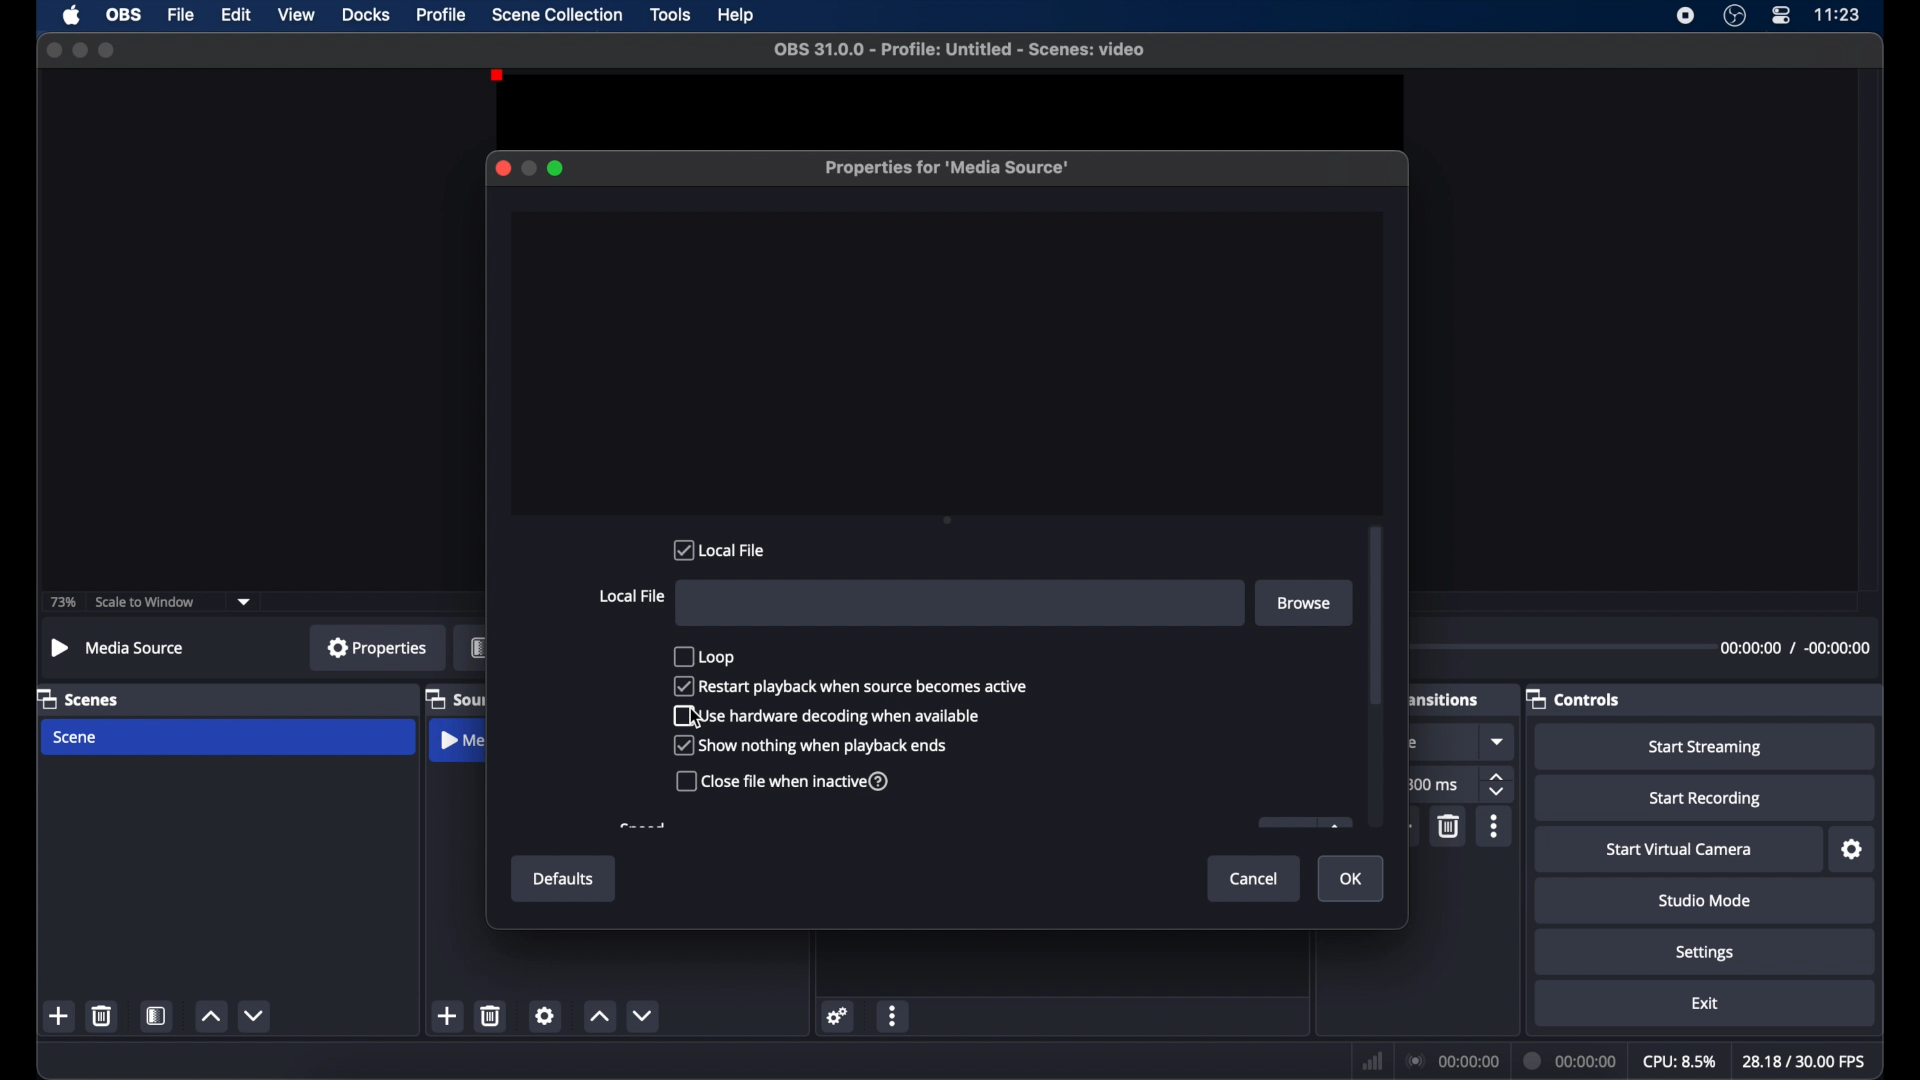 This screenshot has height=1080, width=1920. Describe the element at coordinates (528, 168) in the screenshot. I see `minimize` at that location.